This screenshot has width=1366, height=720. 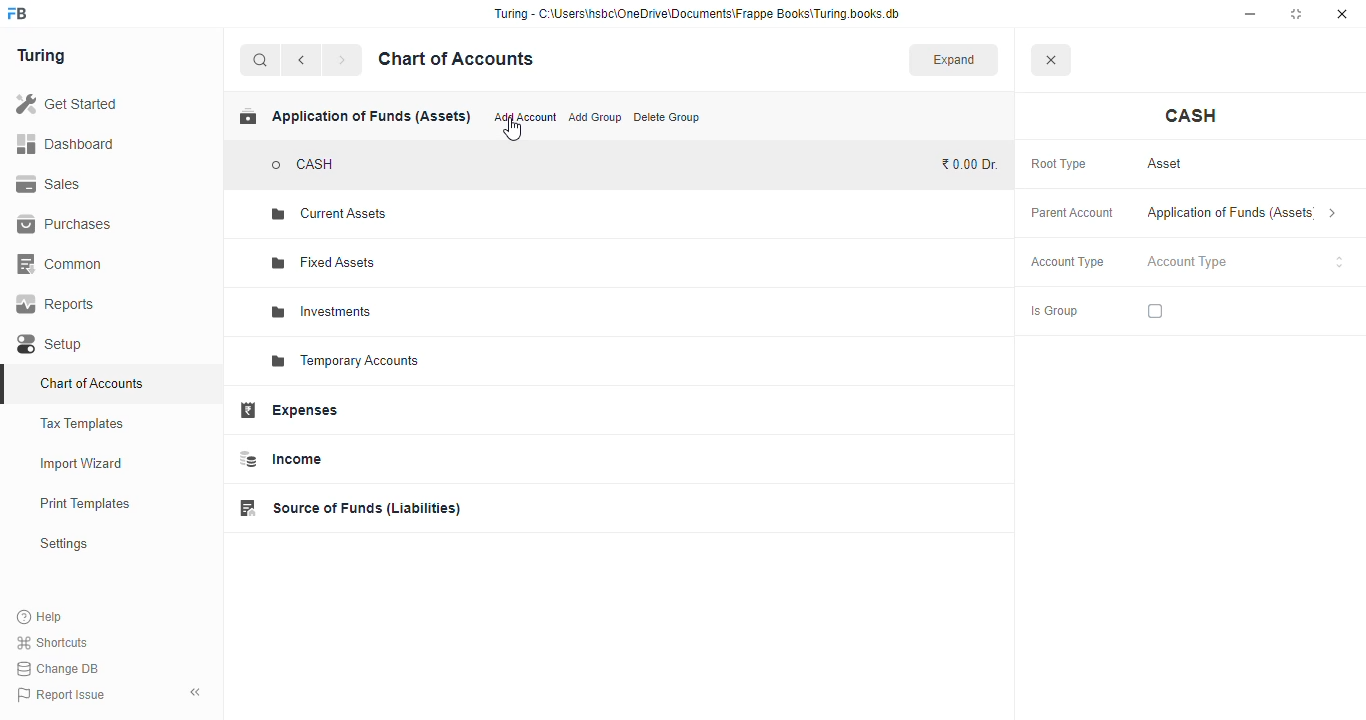 I want to click on forward, so click(x=342, y=60).